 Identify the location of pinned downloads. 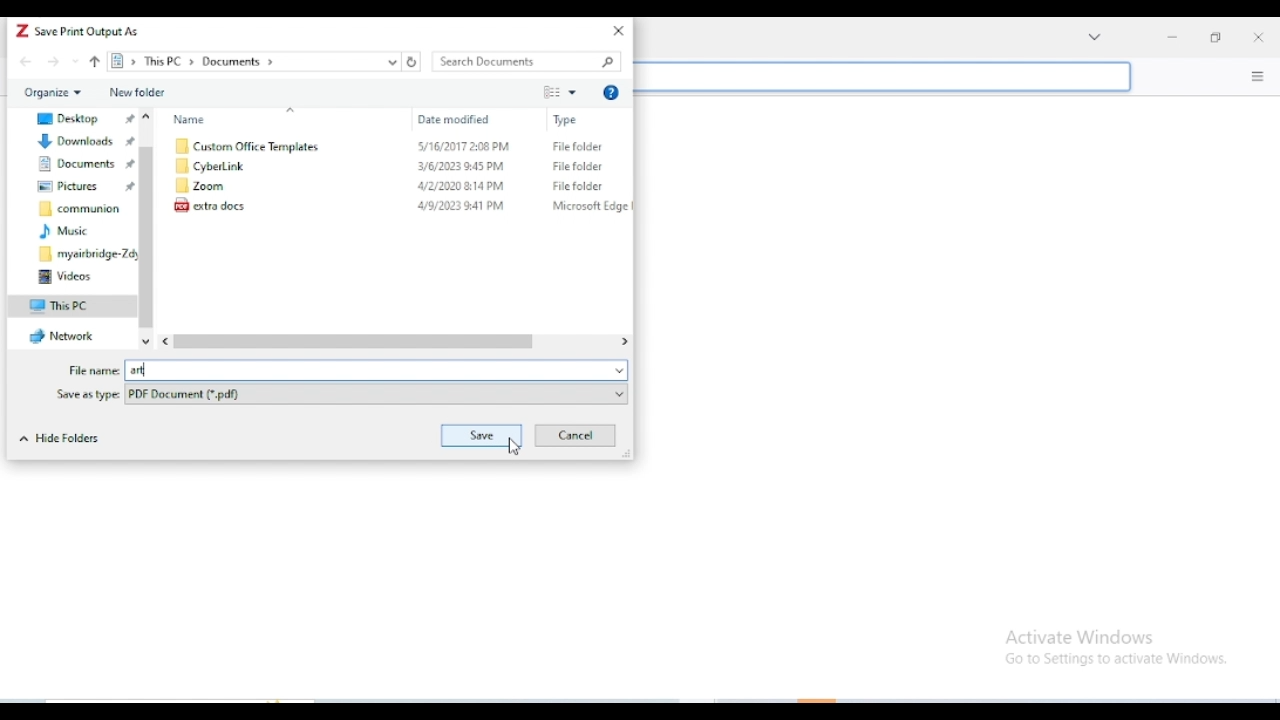
(85, 140).